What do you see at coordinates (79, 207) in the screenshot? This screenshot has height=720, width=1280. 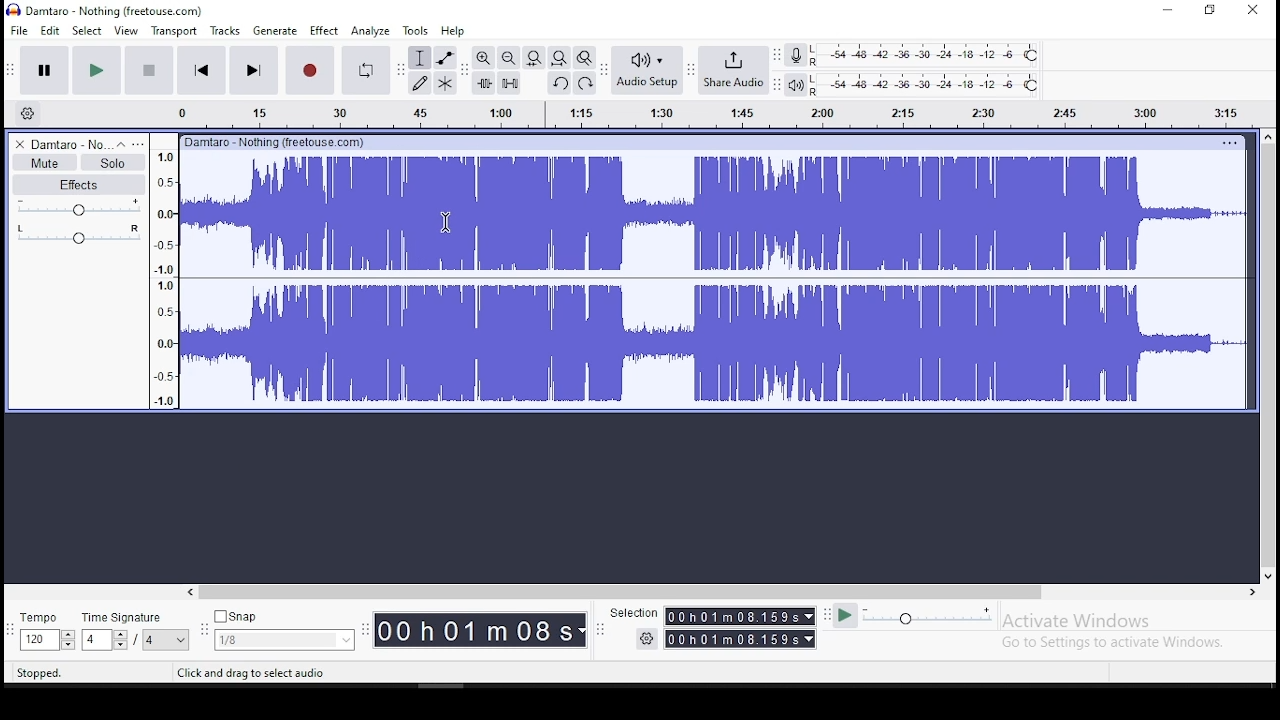 I see `volume` at bounding box center [79, 207].